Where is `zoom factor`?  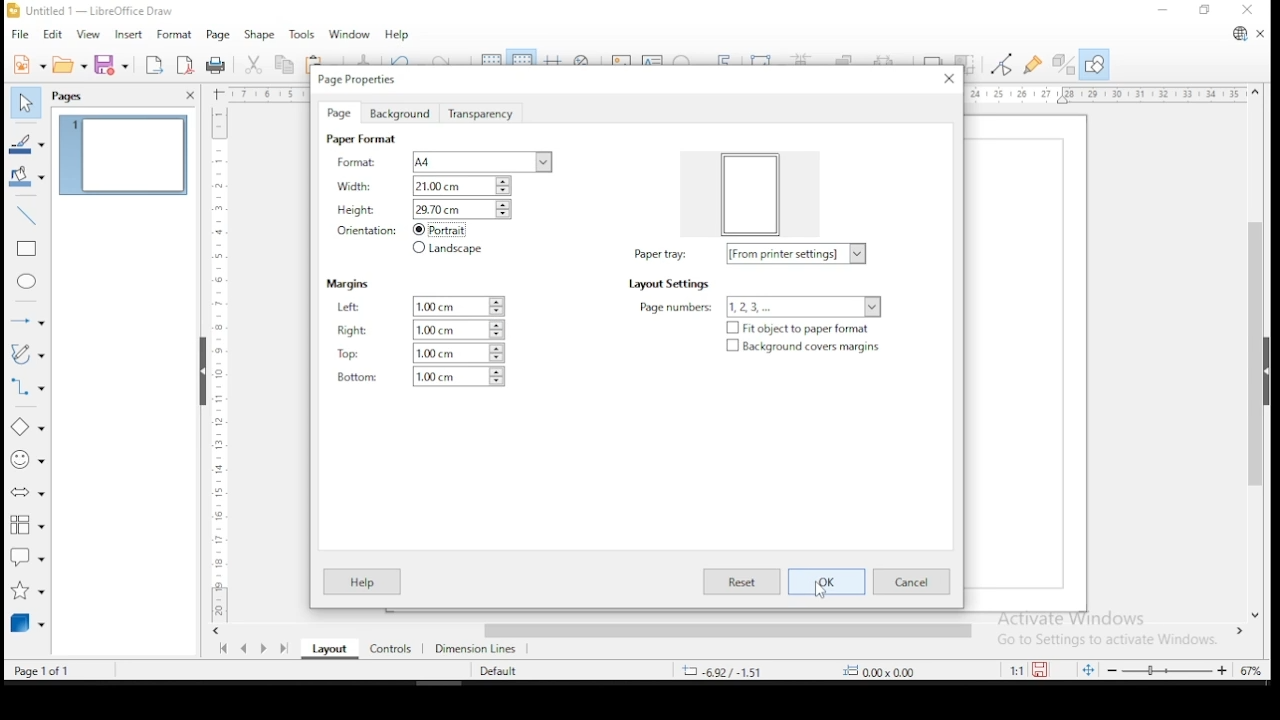 zoom factor is located at coordinates (1252, 669).